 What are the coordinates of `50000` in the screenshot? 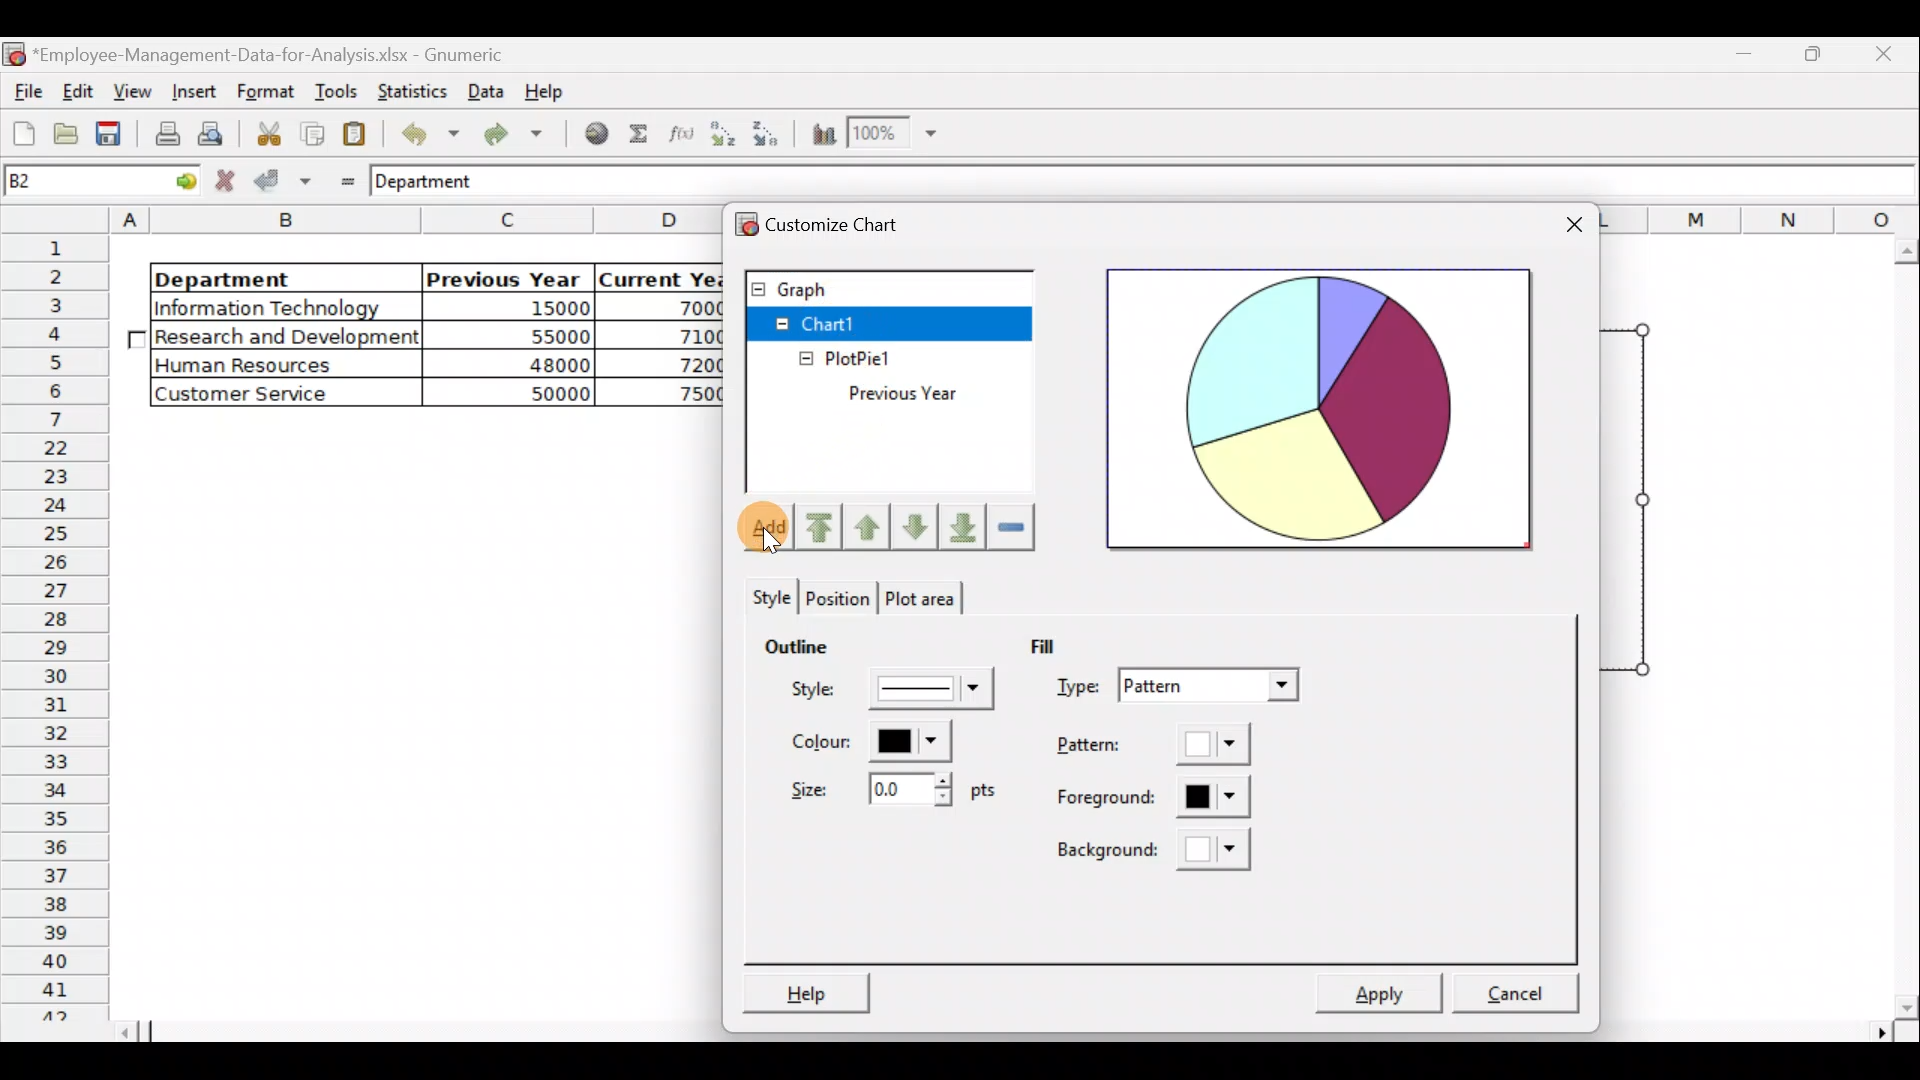 It's located at (530, 391).